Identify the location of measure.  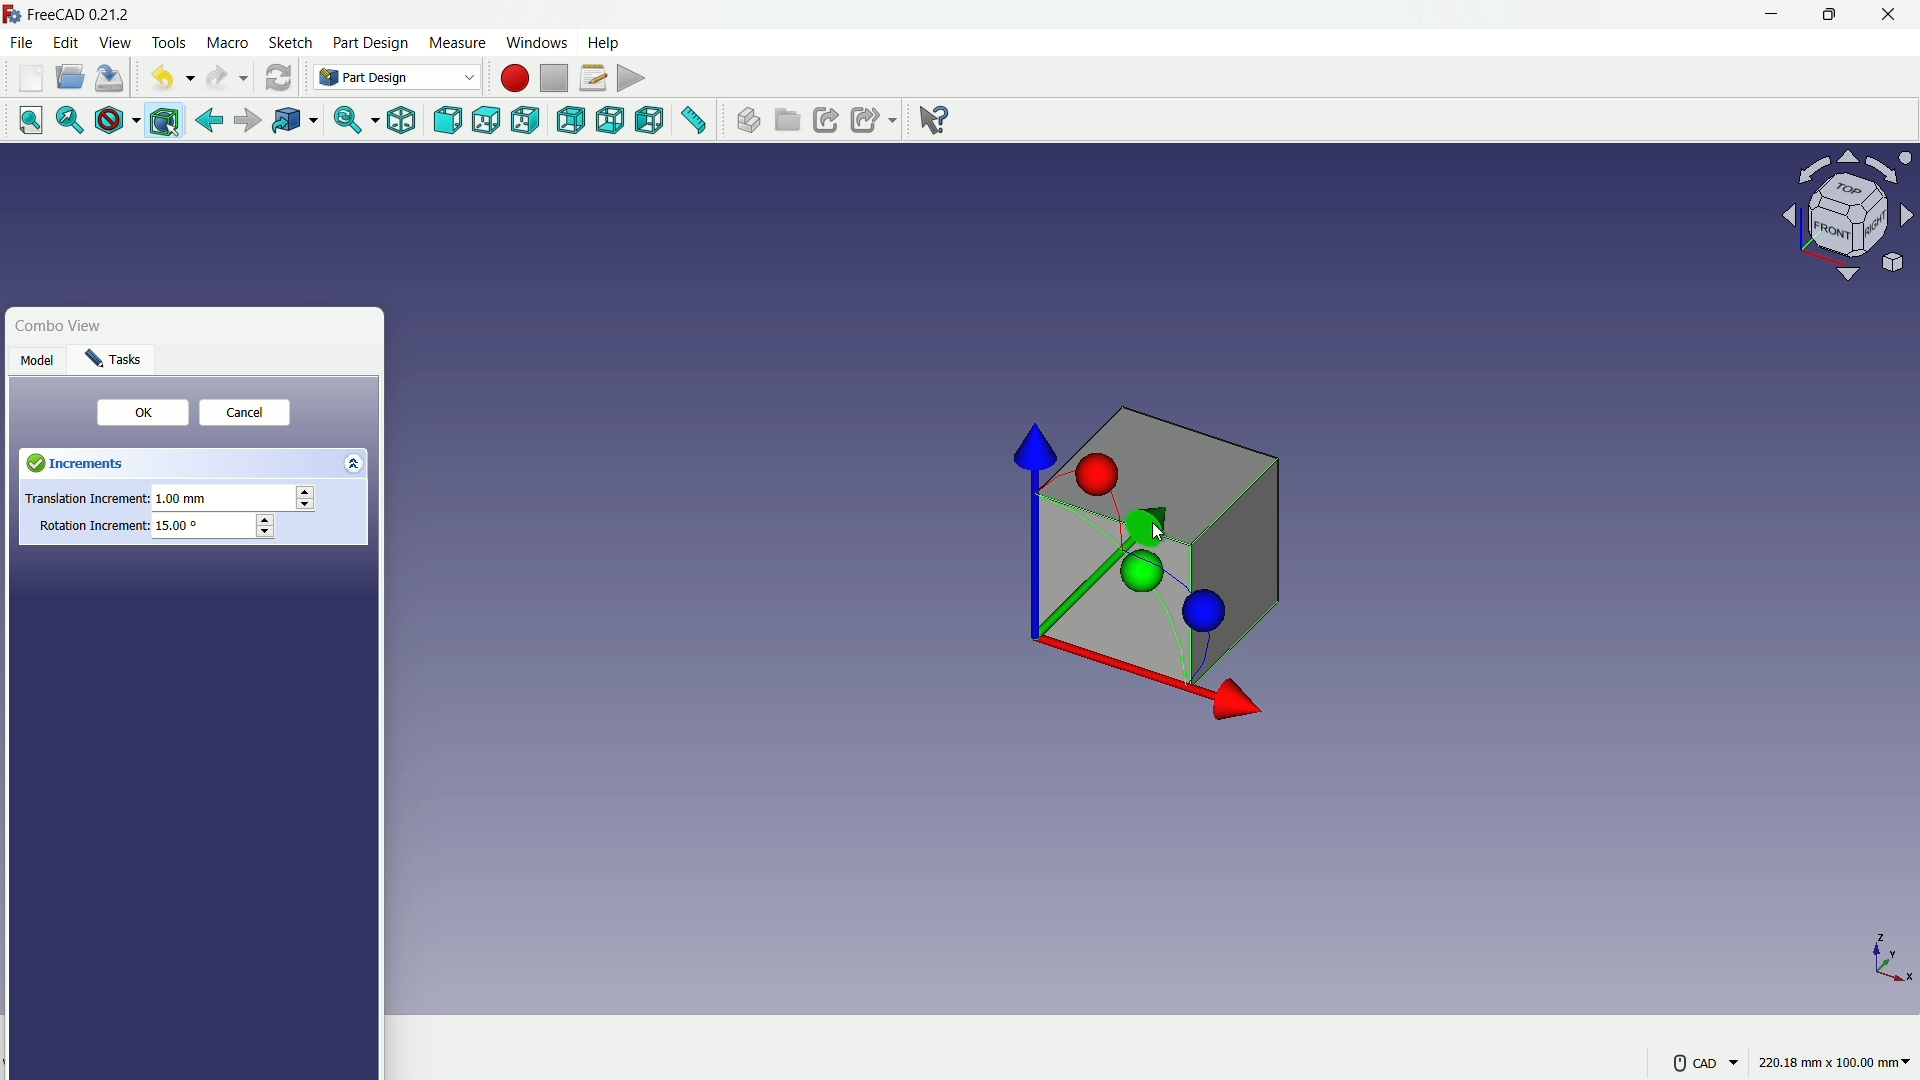
(695, 123).